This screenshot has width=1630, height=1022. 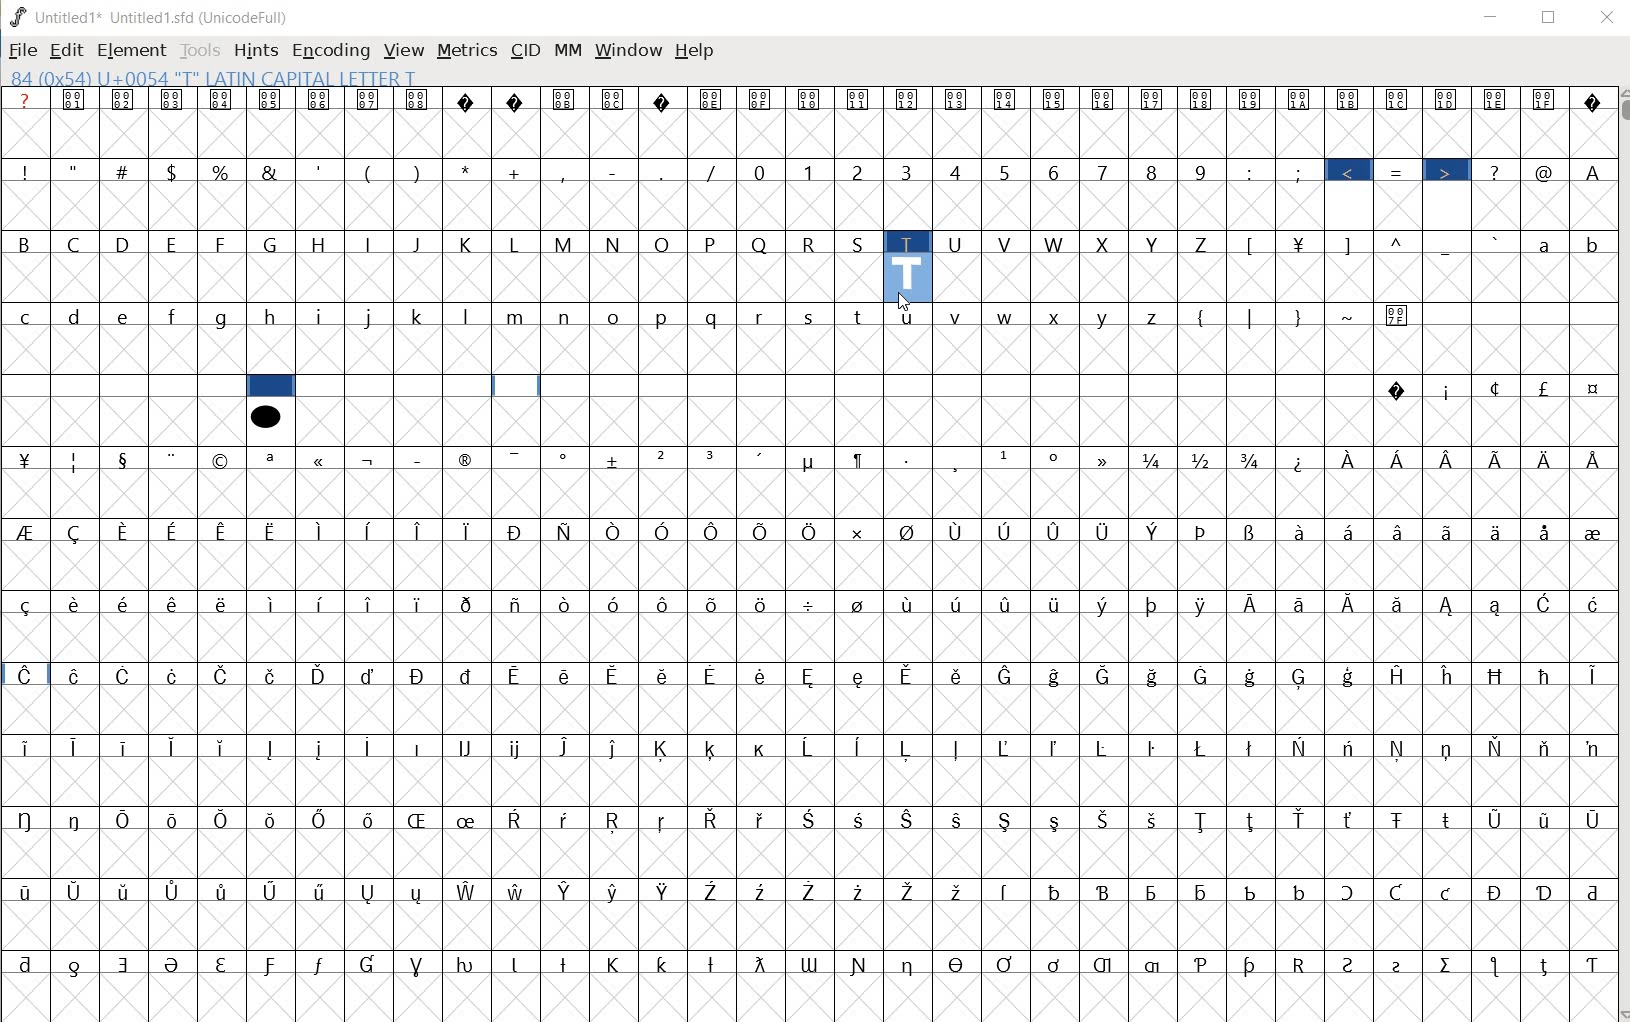 What do you see at coordinates (1056, 244) in the screenshot?
I see `W` at bounding box center [1056, 244].